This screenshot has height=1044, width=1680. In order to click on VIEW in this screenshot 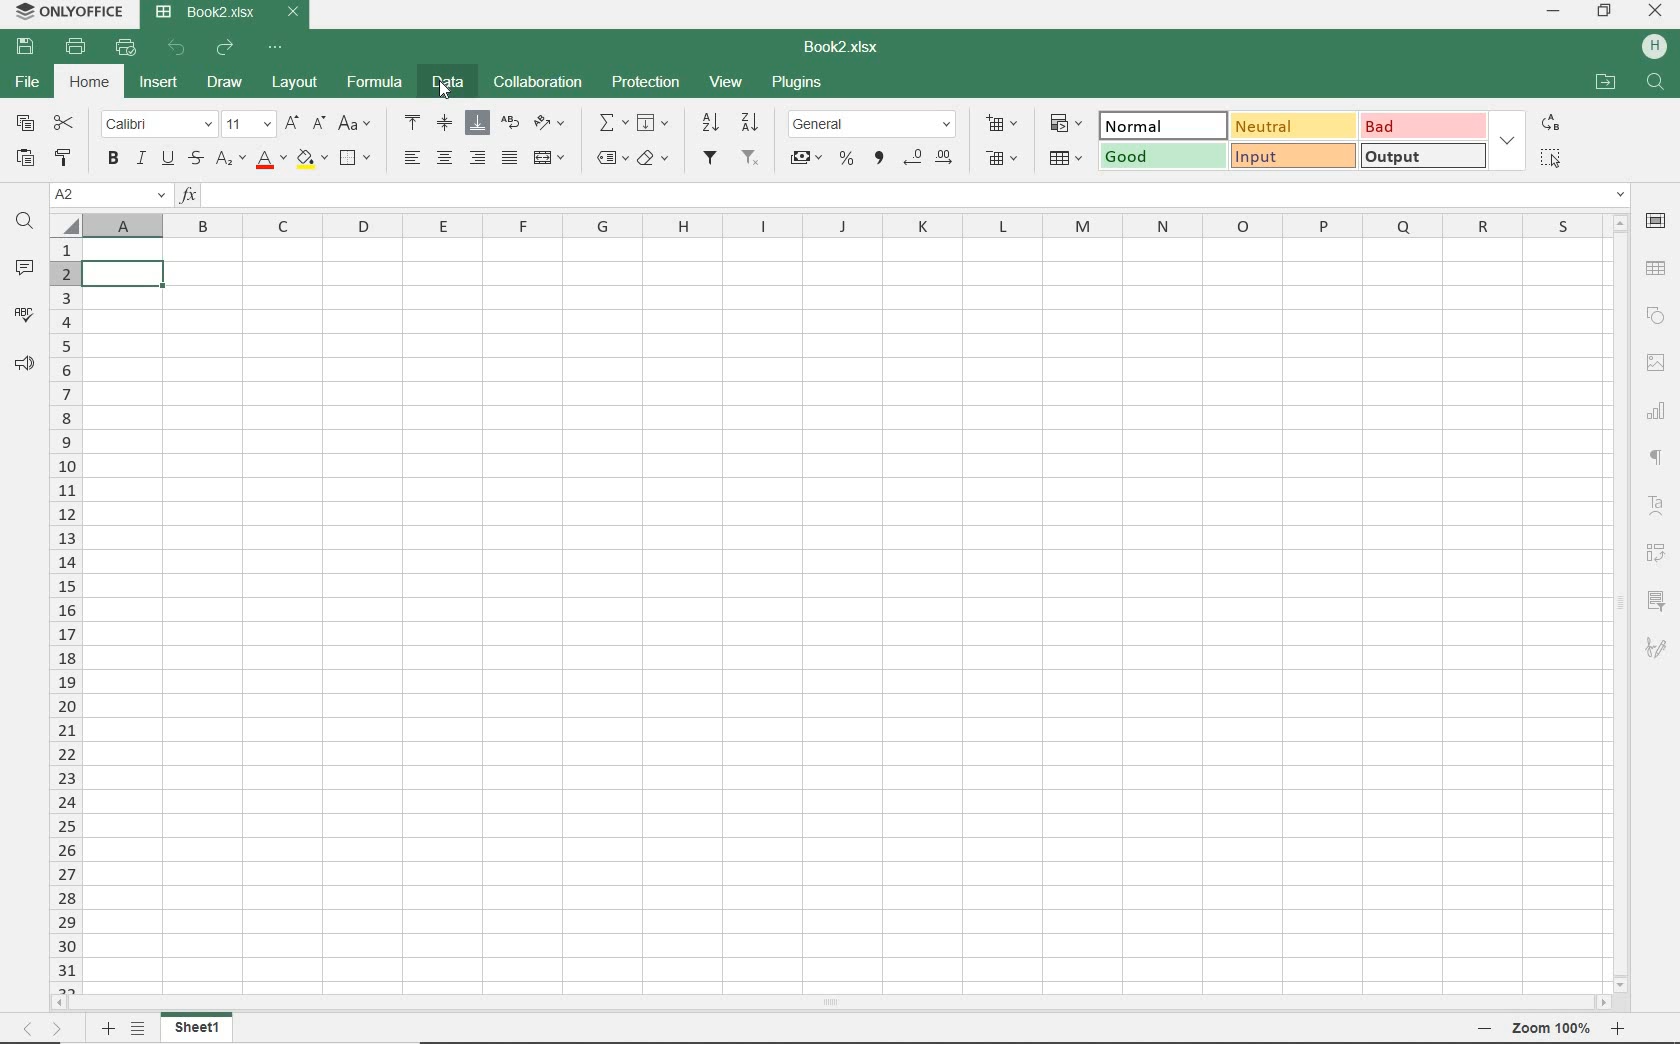, I will do `click(728, 81)`.